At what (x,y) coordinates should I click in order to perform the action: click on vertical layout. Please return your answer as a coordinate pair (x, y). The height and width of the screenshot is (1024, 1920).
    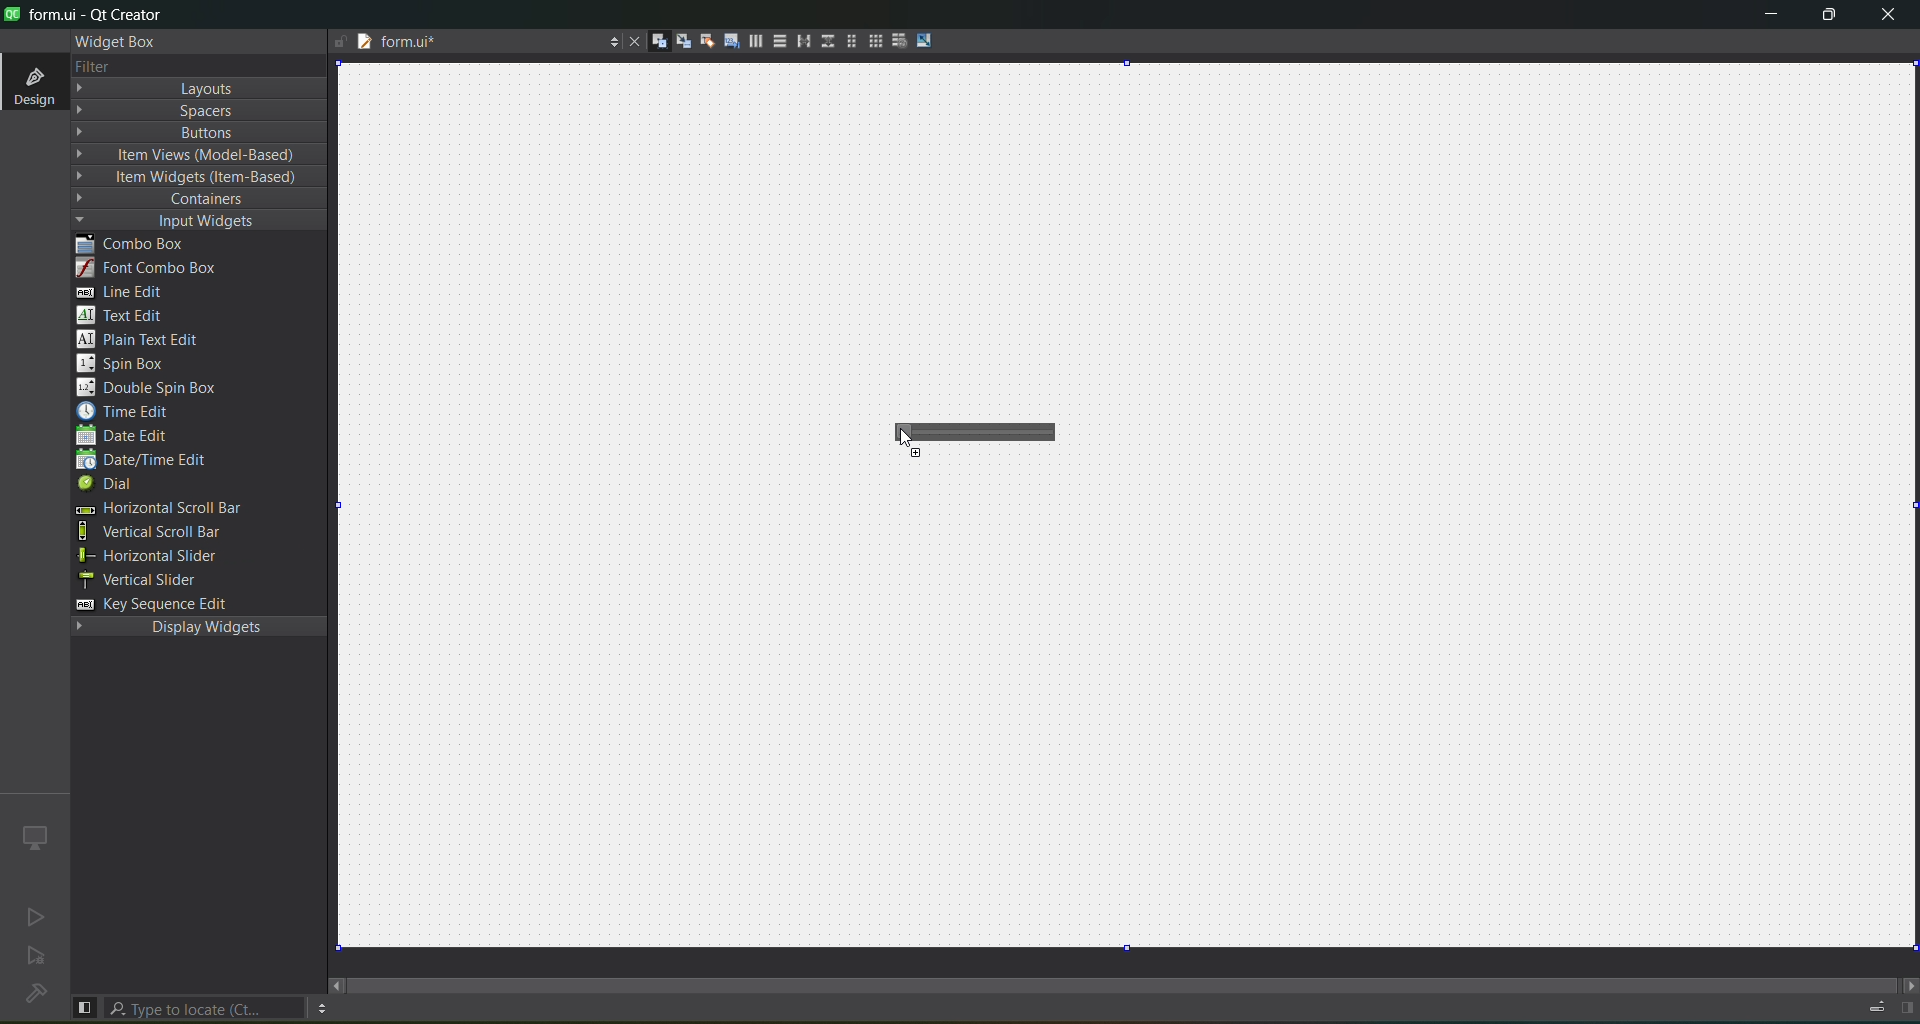
    Looking at the image, I should click on (777, 41).